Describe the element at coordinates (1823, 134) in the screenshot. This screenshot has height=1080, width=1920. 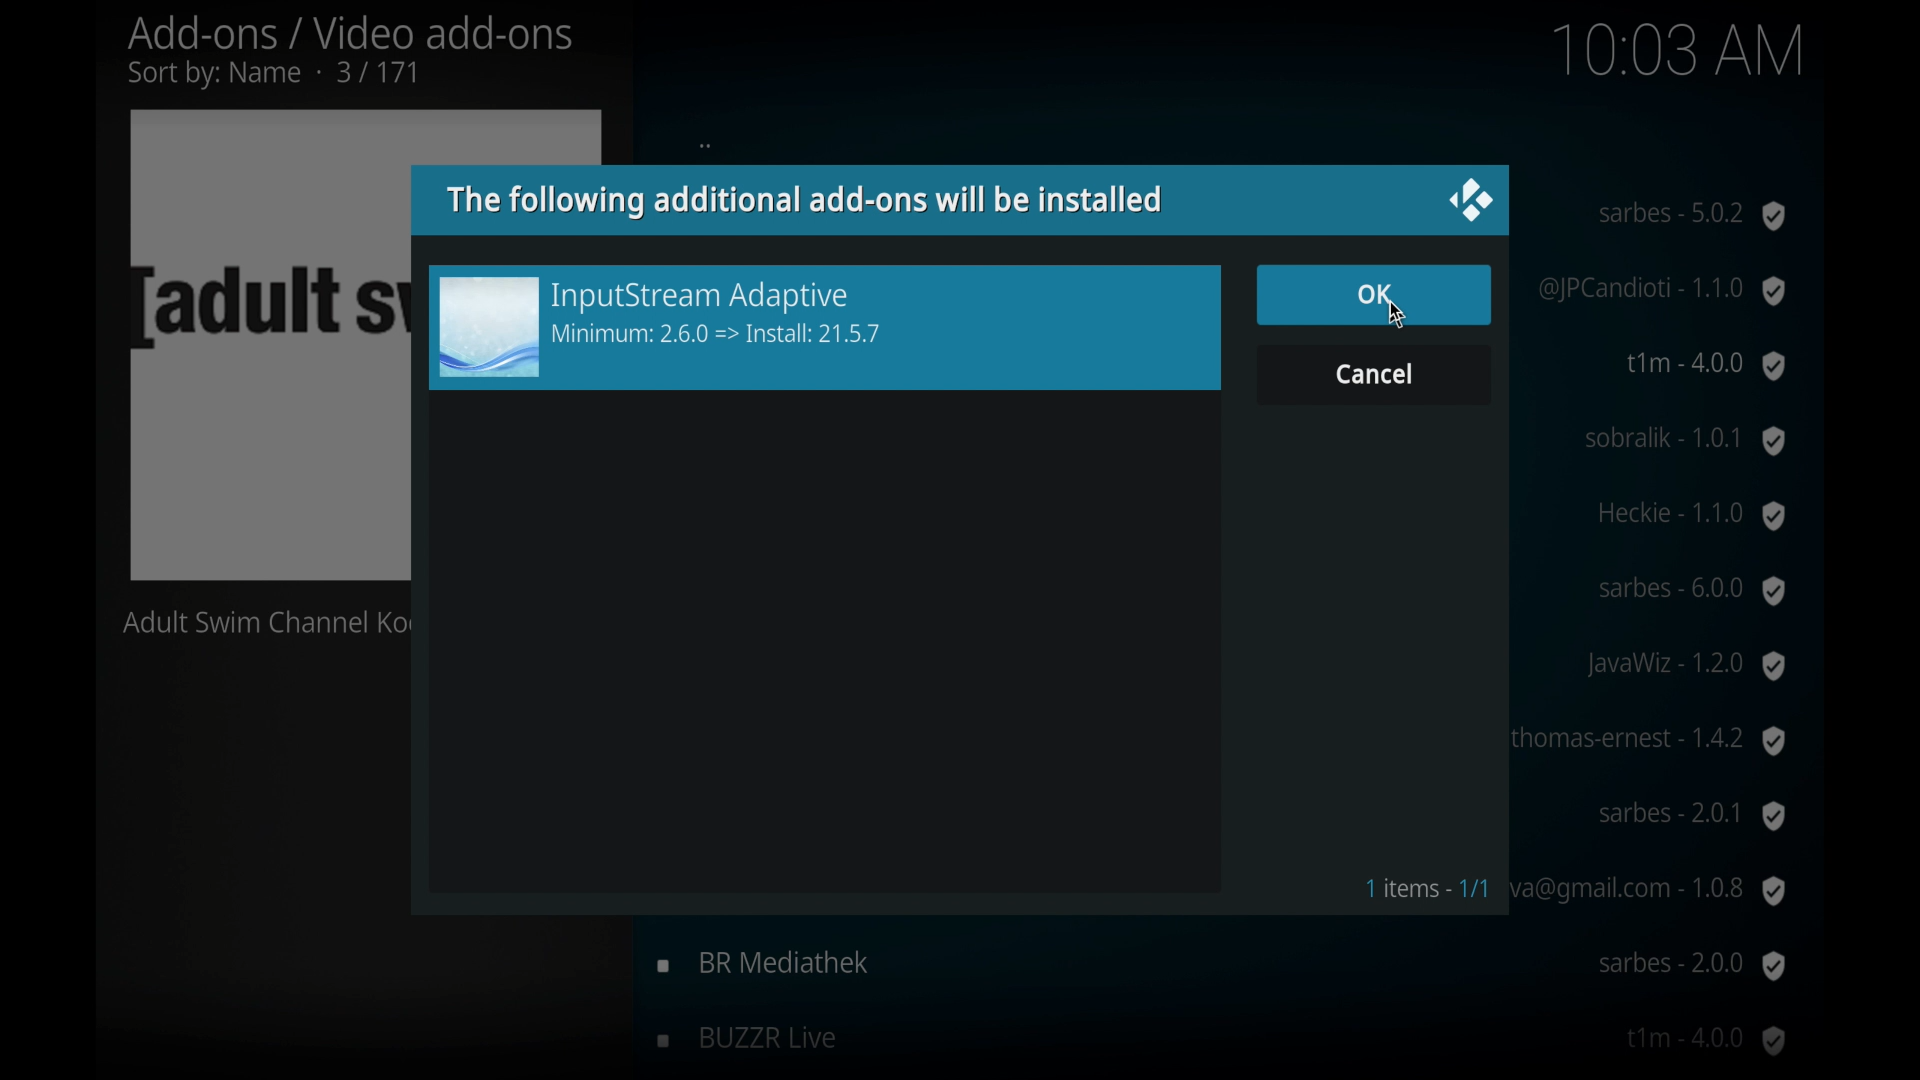
I see `scroll box` at that location.